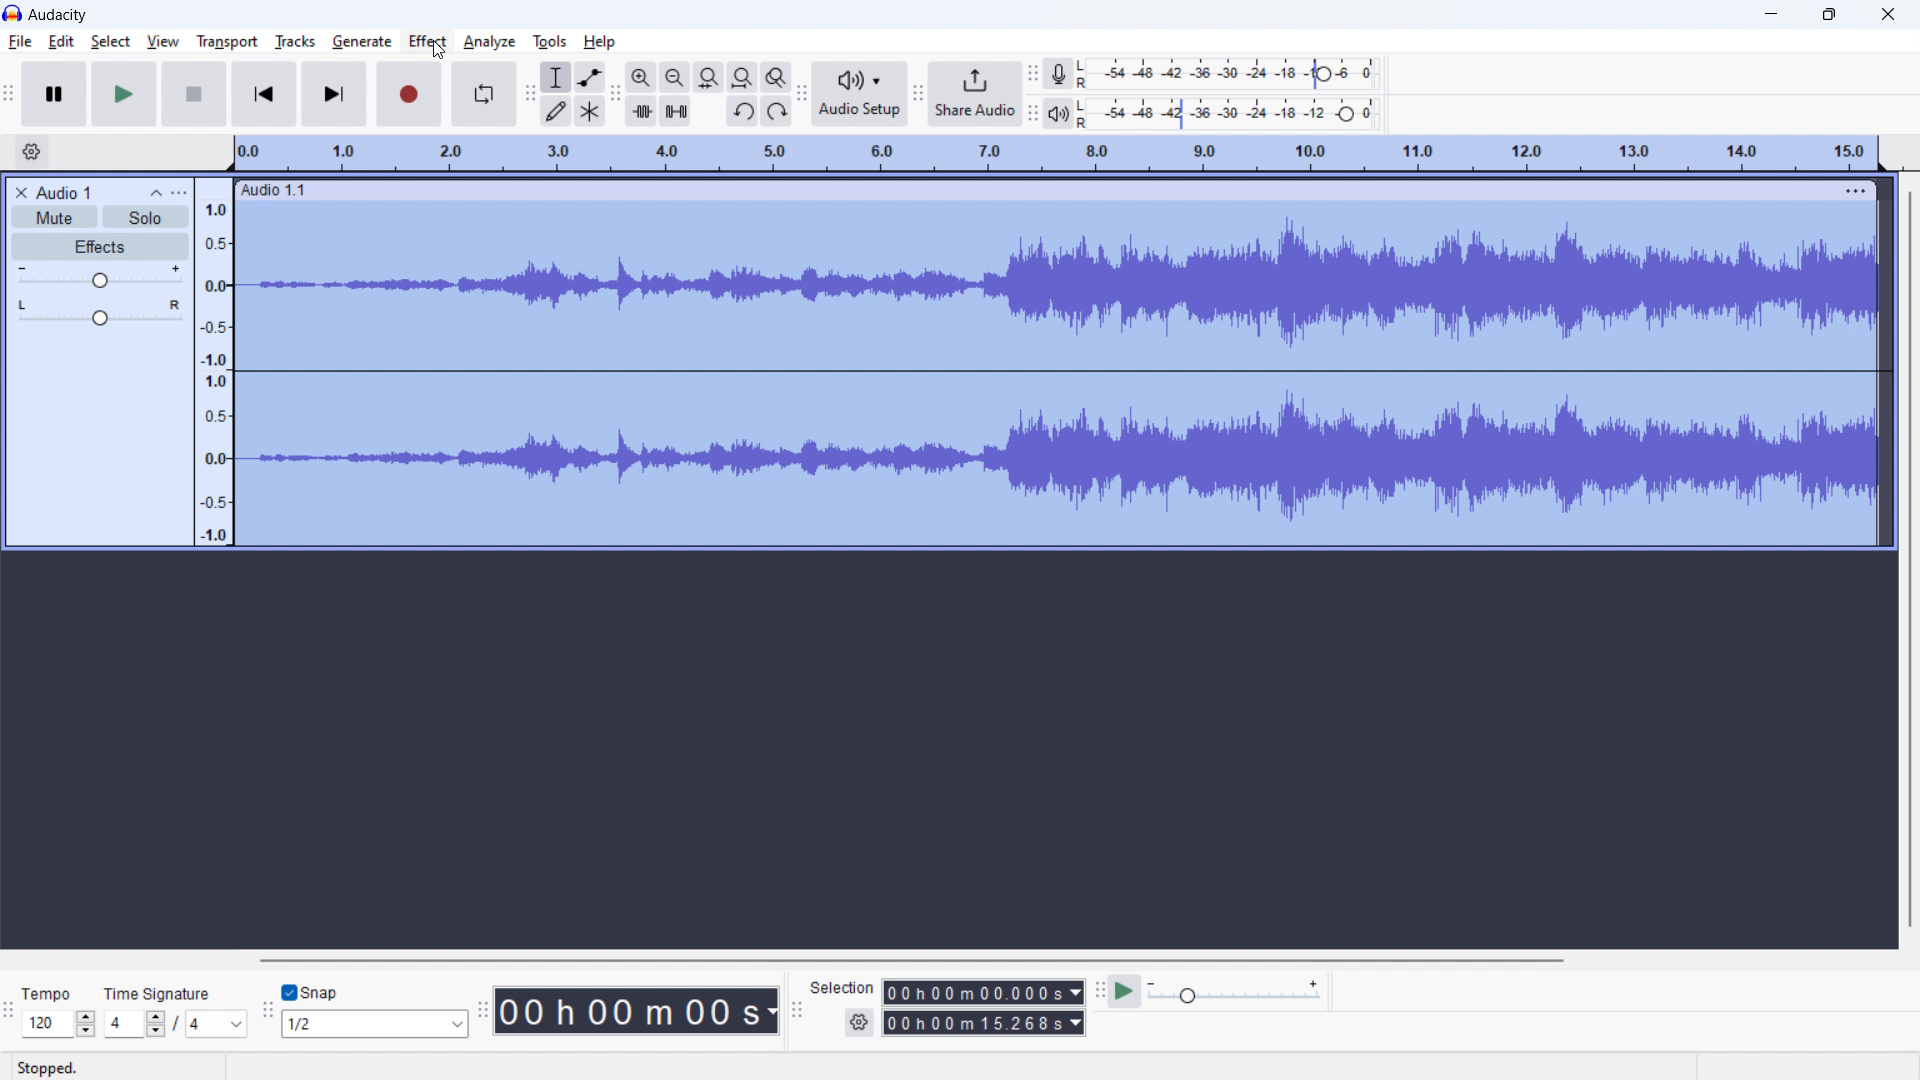  Describe the element at coordinates (53, 988) in the screenshot. I see `Tempo` at that location.